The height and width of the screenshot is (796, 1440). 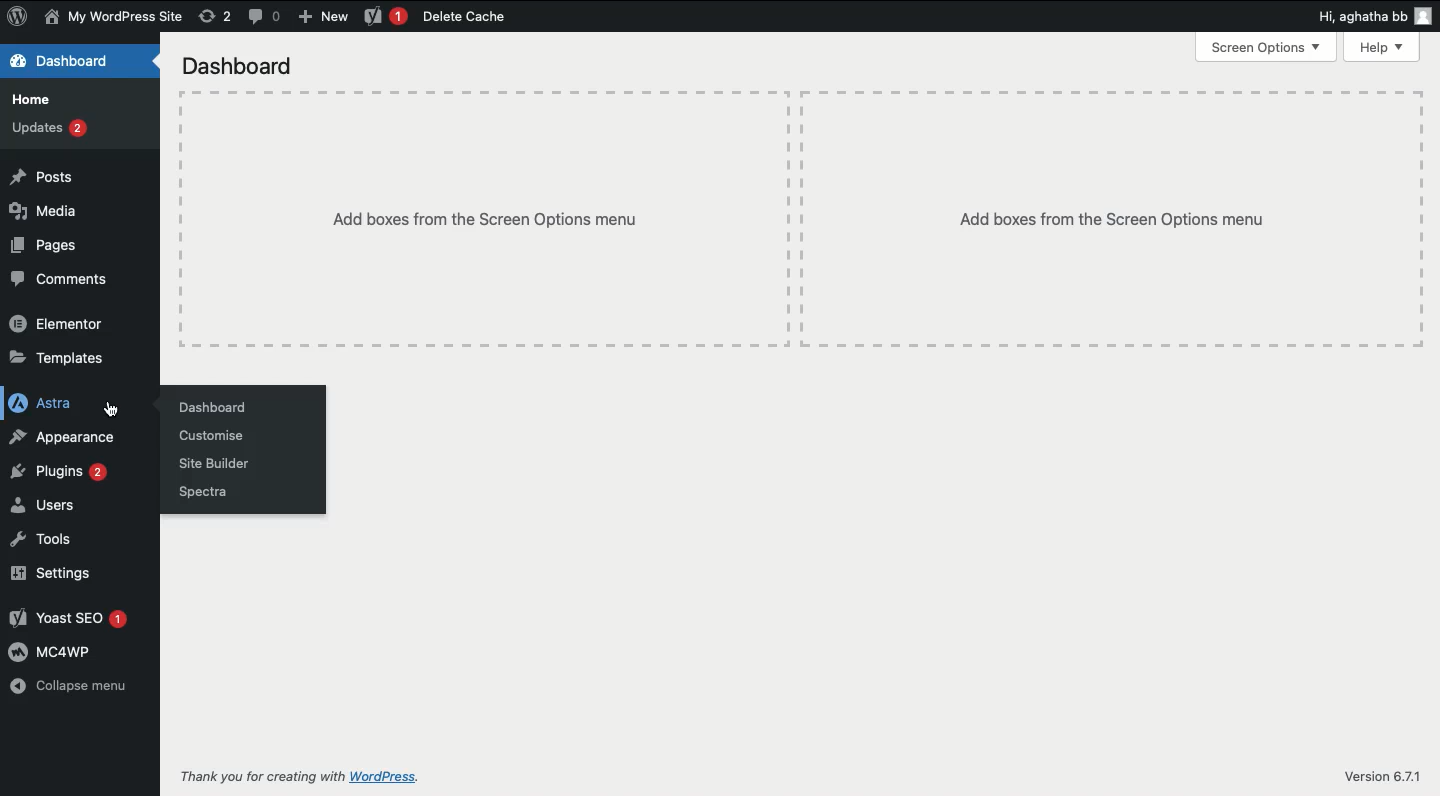 I want to click on Yoast, so click(x=384, y=17).